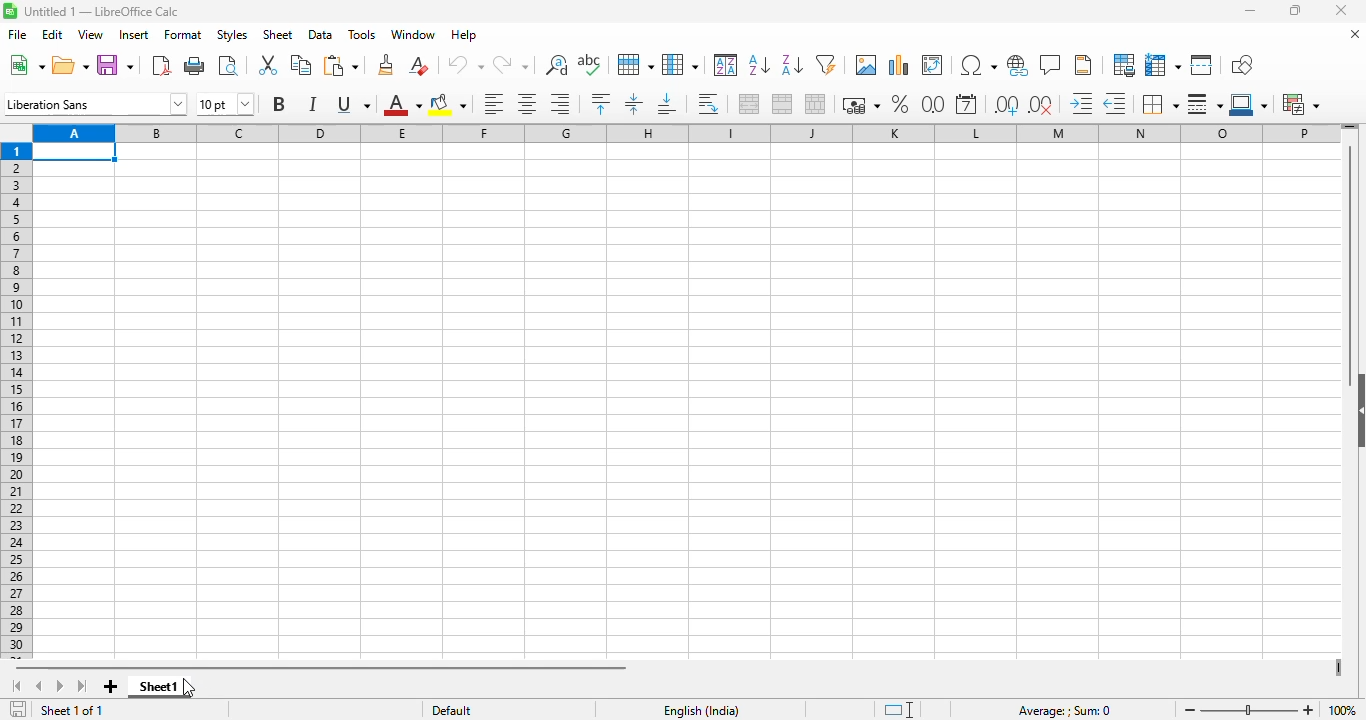 The height and width of the screenshot is (720, 1366). I want to click on find and replace, so click(556, 65).